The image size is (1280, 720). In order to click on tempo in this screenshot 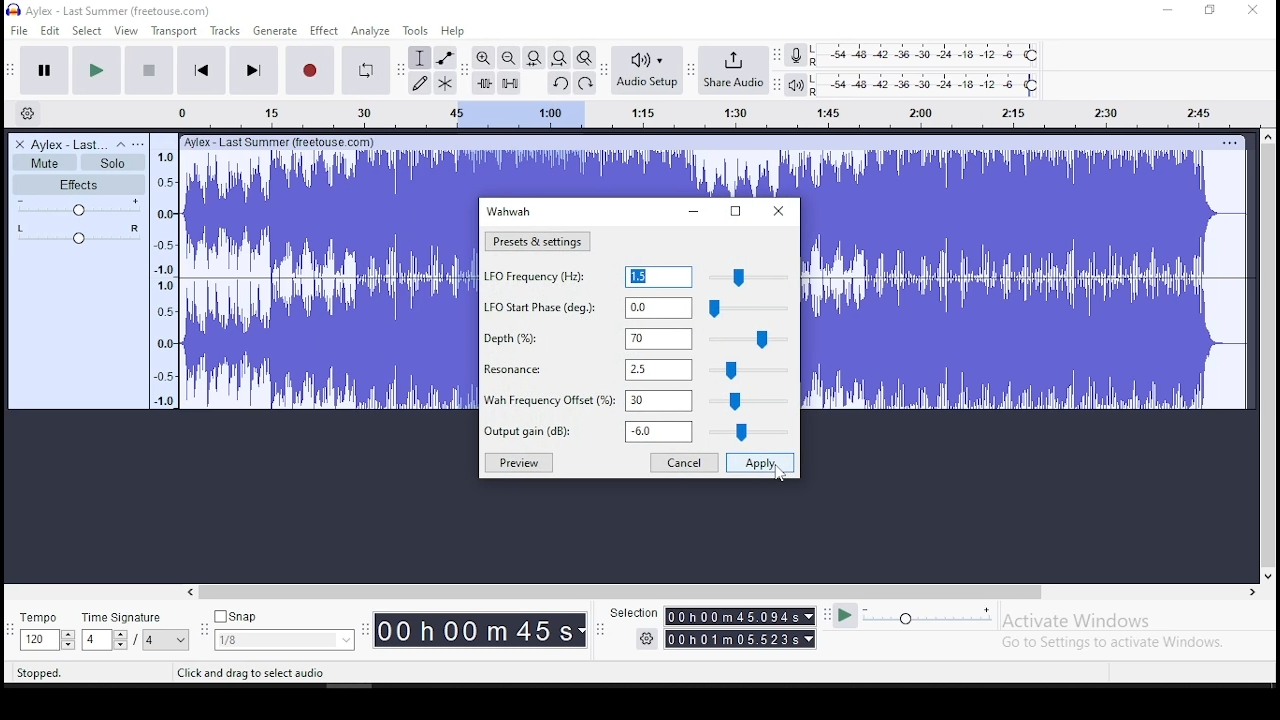, I will do `click(45, 633)`.